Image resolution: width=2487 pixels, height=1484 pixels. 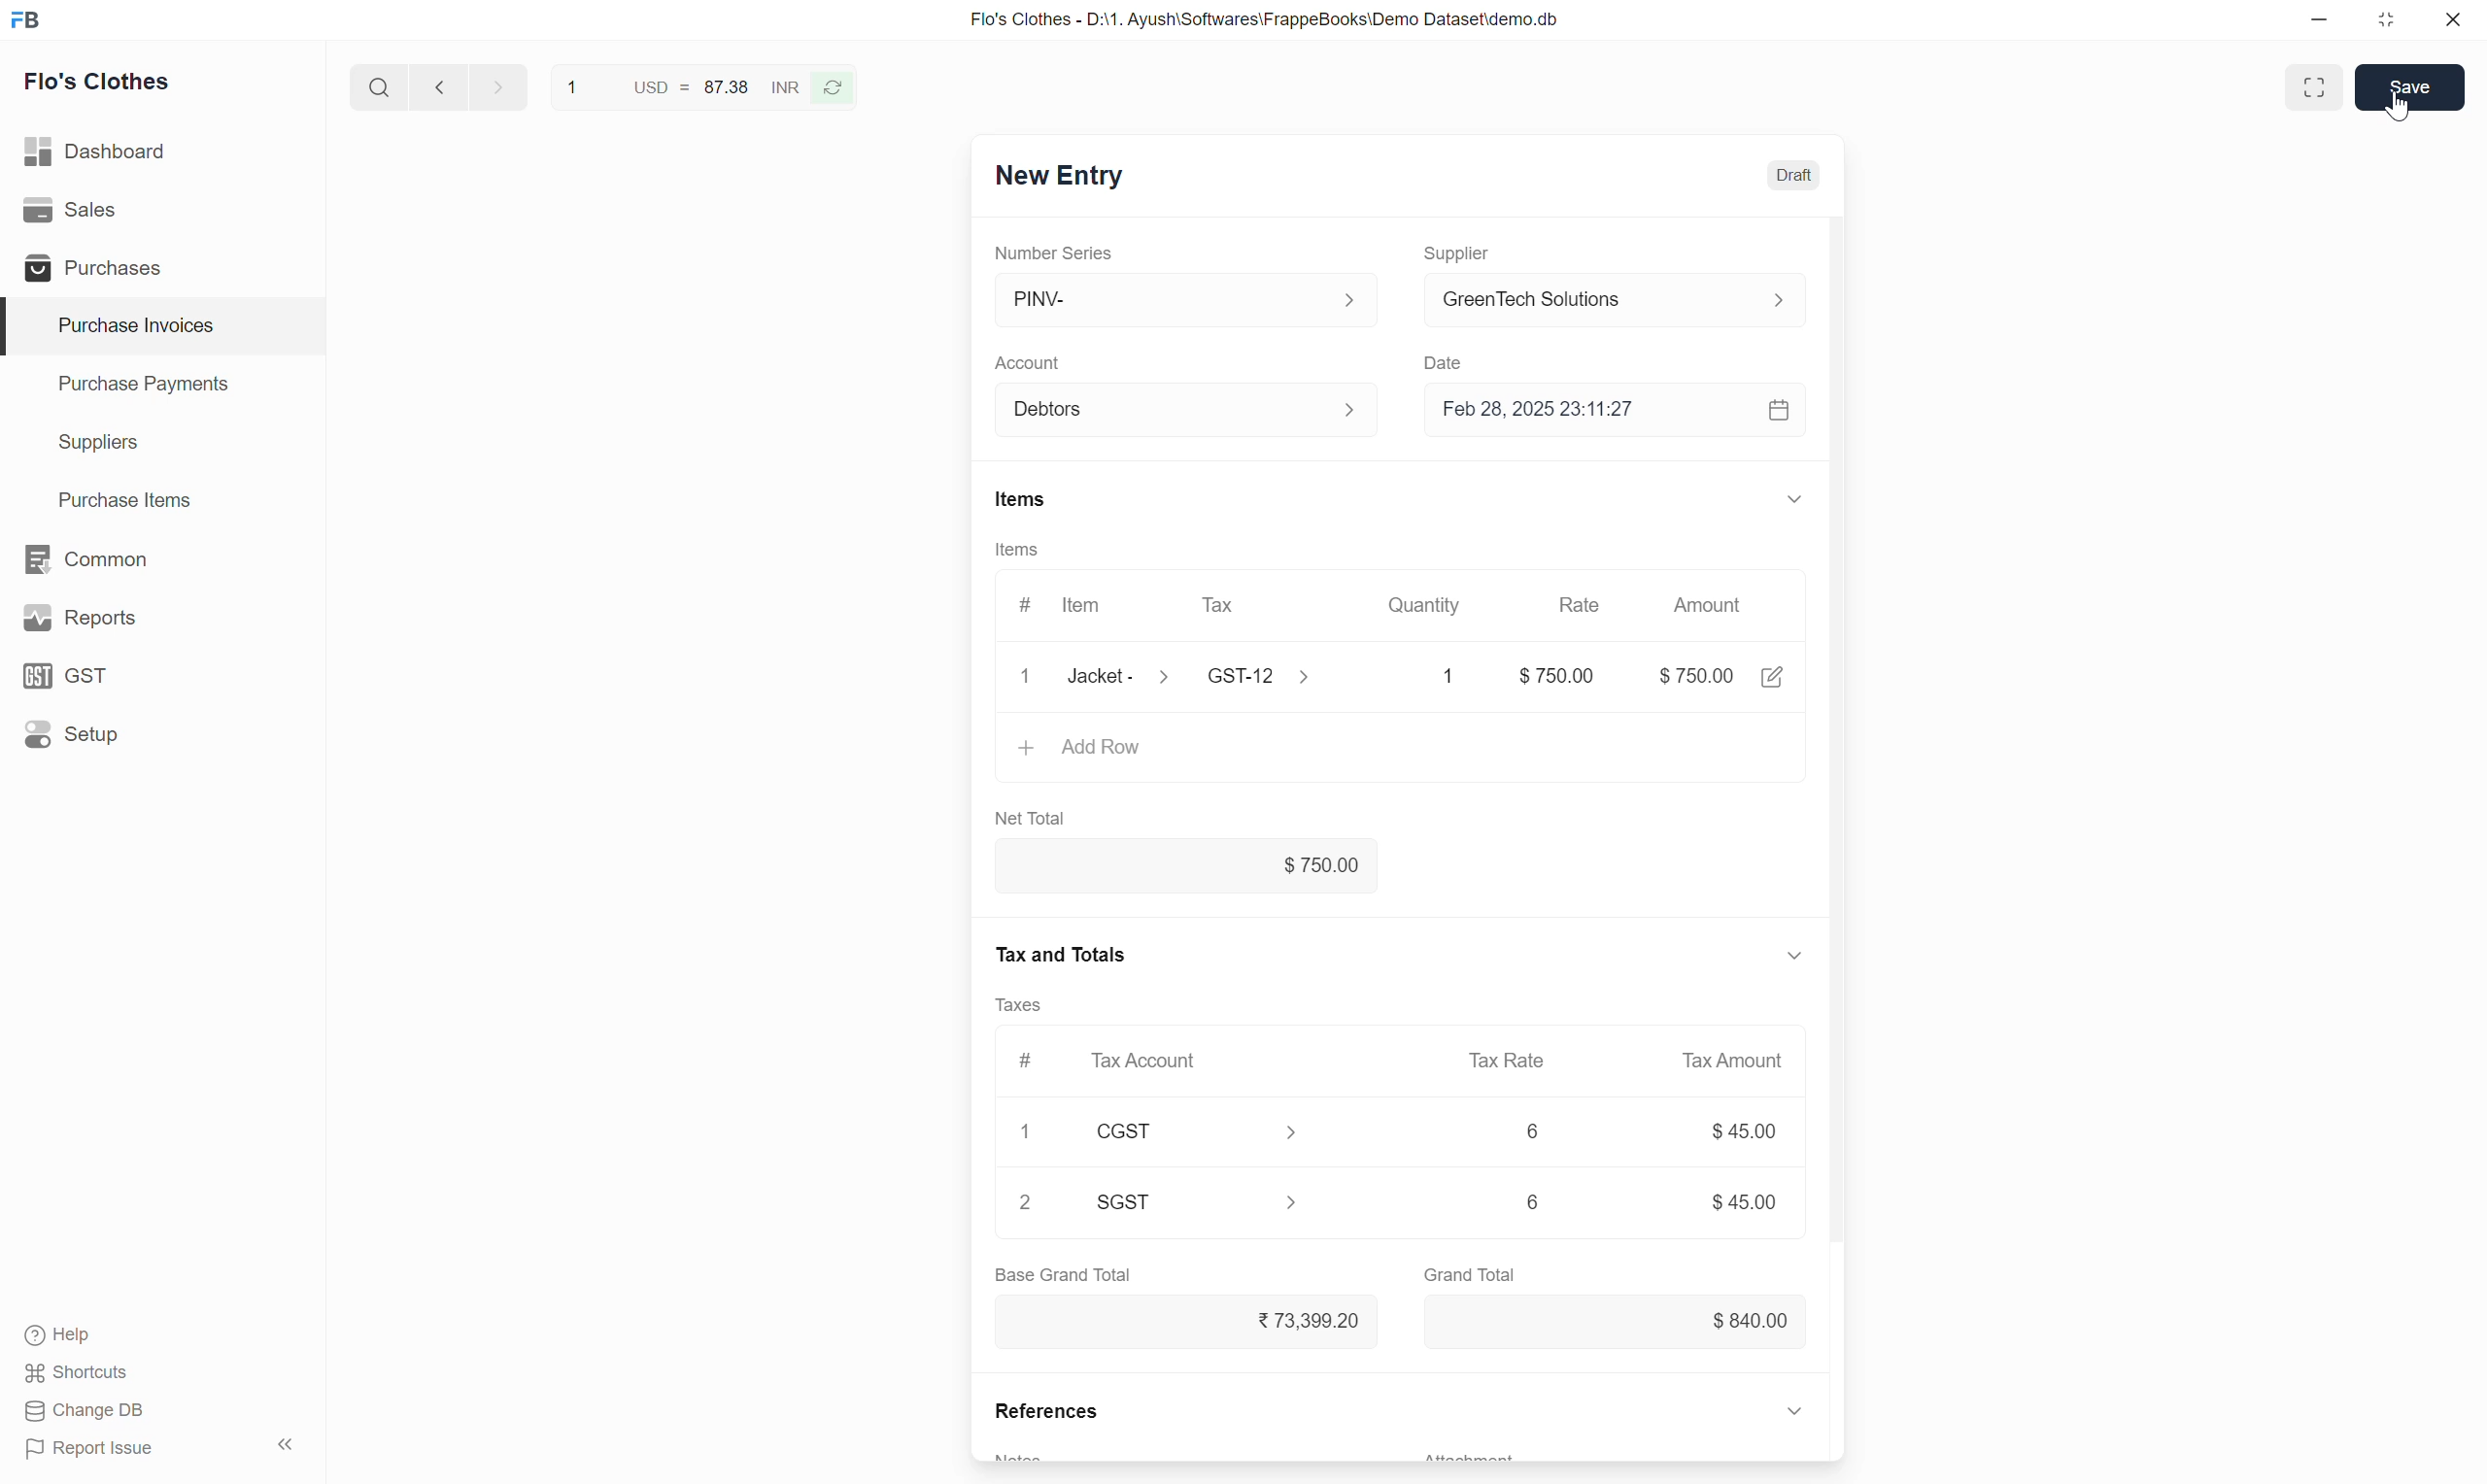 What do you see at coordinates (1026, 676) in the screenshot?
I see `Close` at bounding box center [1026, 676].